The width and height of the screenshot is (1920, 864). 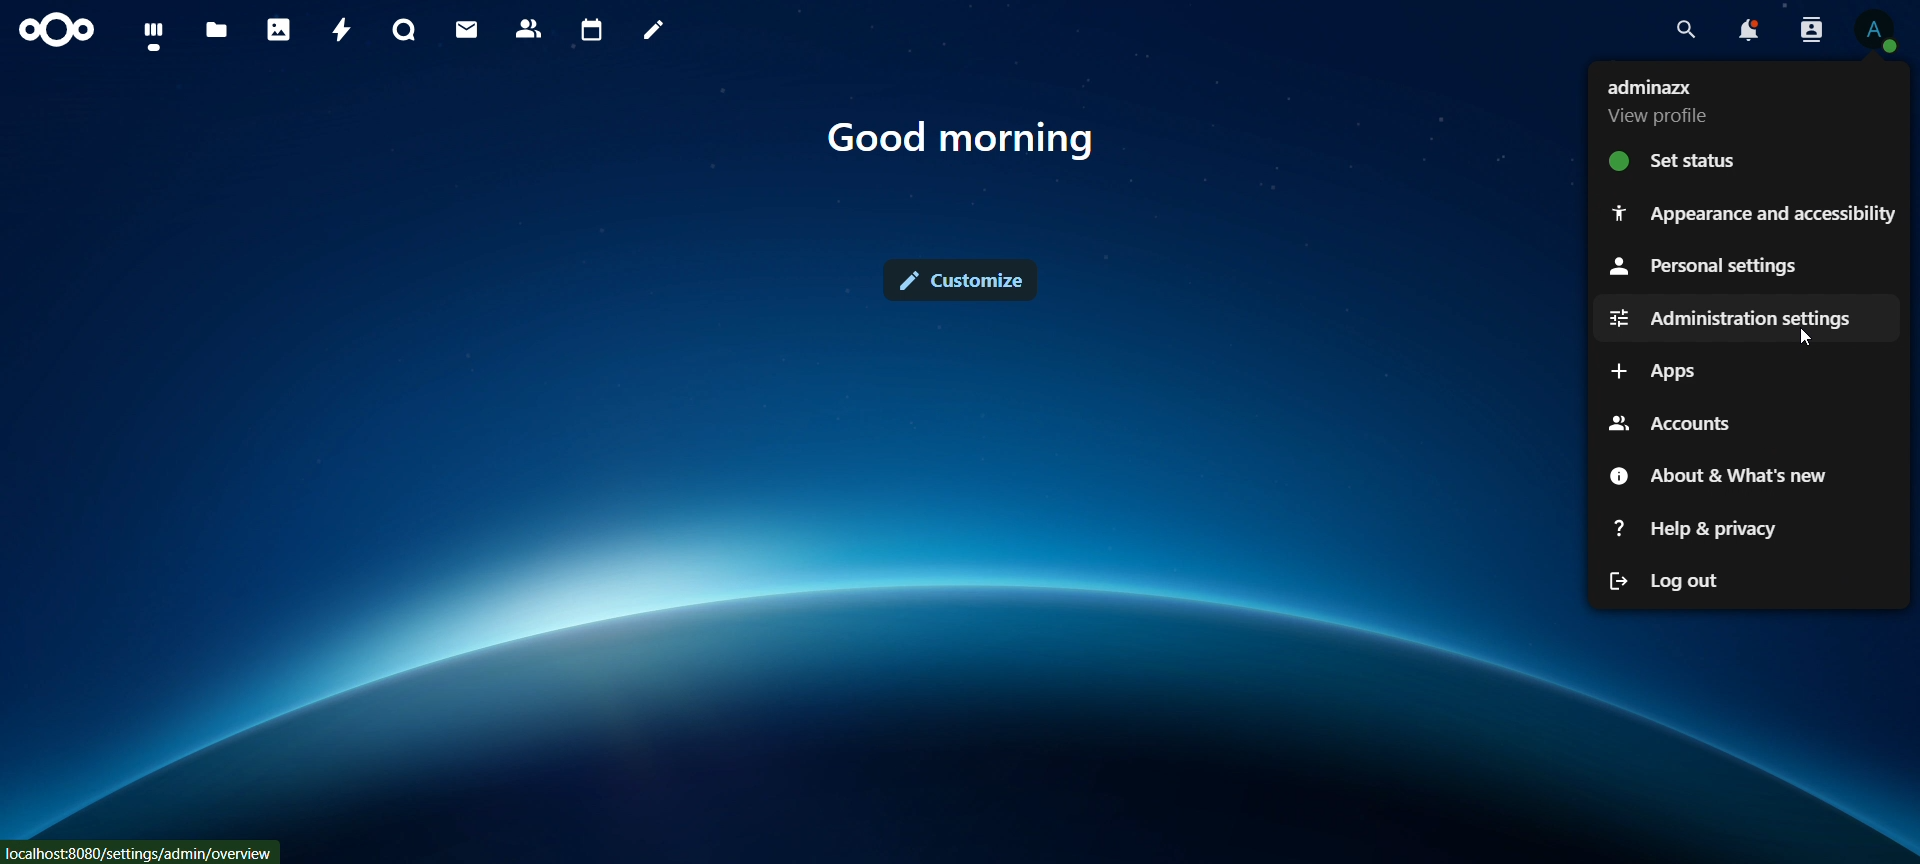 What do you see at coordinates (1747, 30) in the screenshot?
I see `notifications` at bounding box center [1747, 30].